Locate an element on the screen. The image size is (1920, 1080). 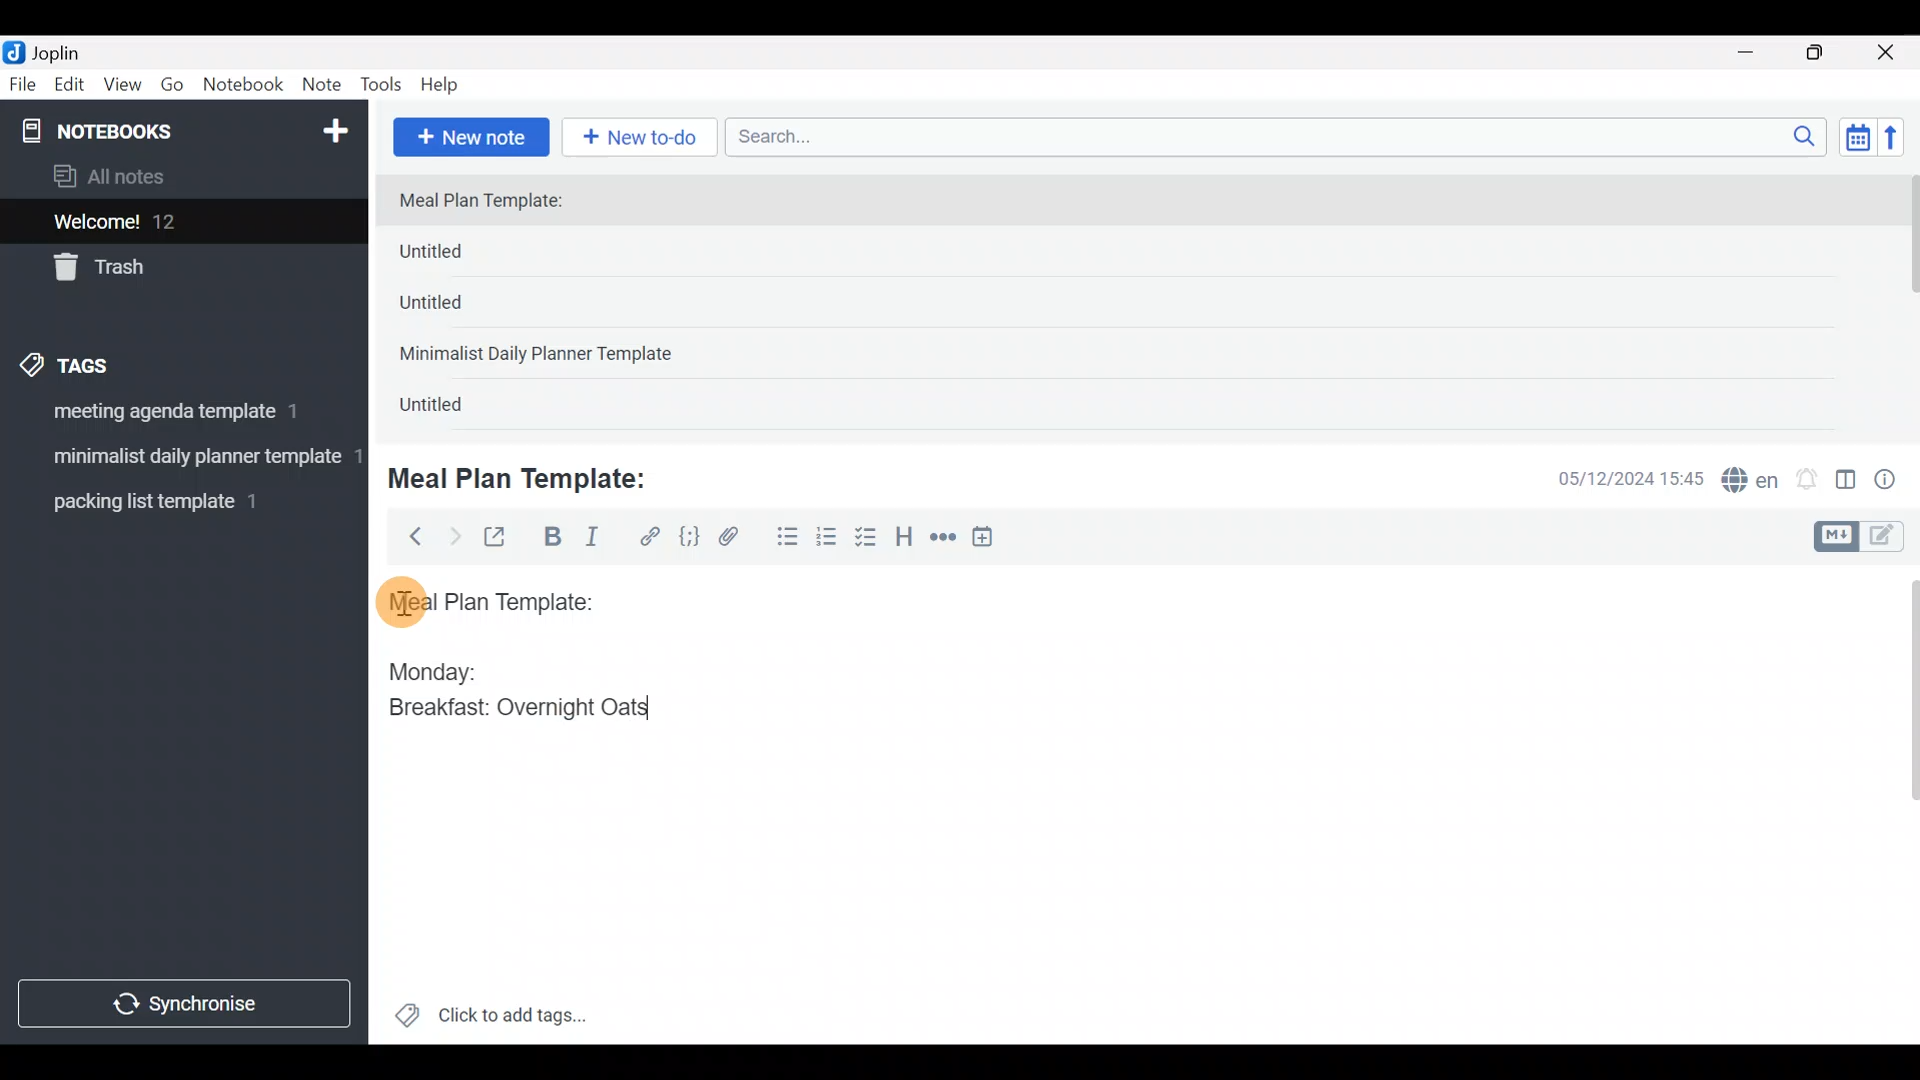
Scroll bar is located at coordinates (1899, 804).